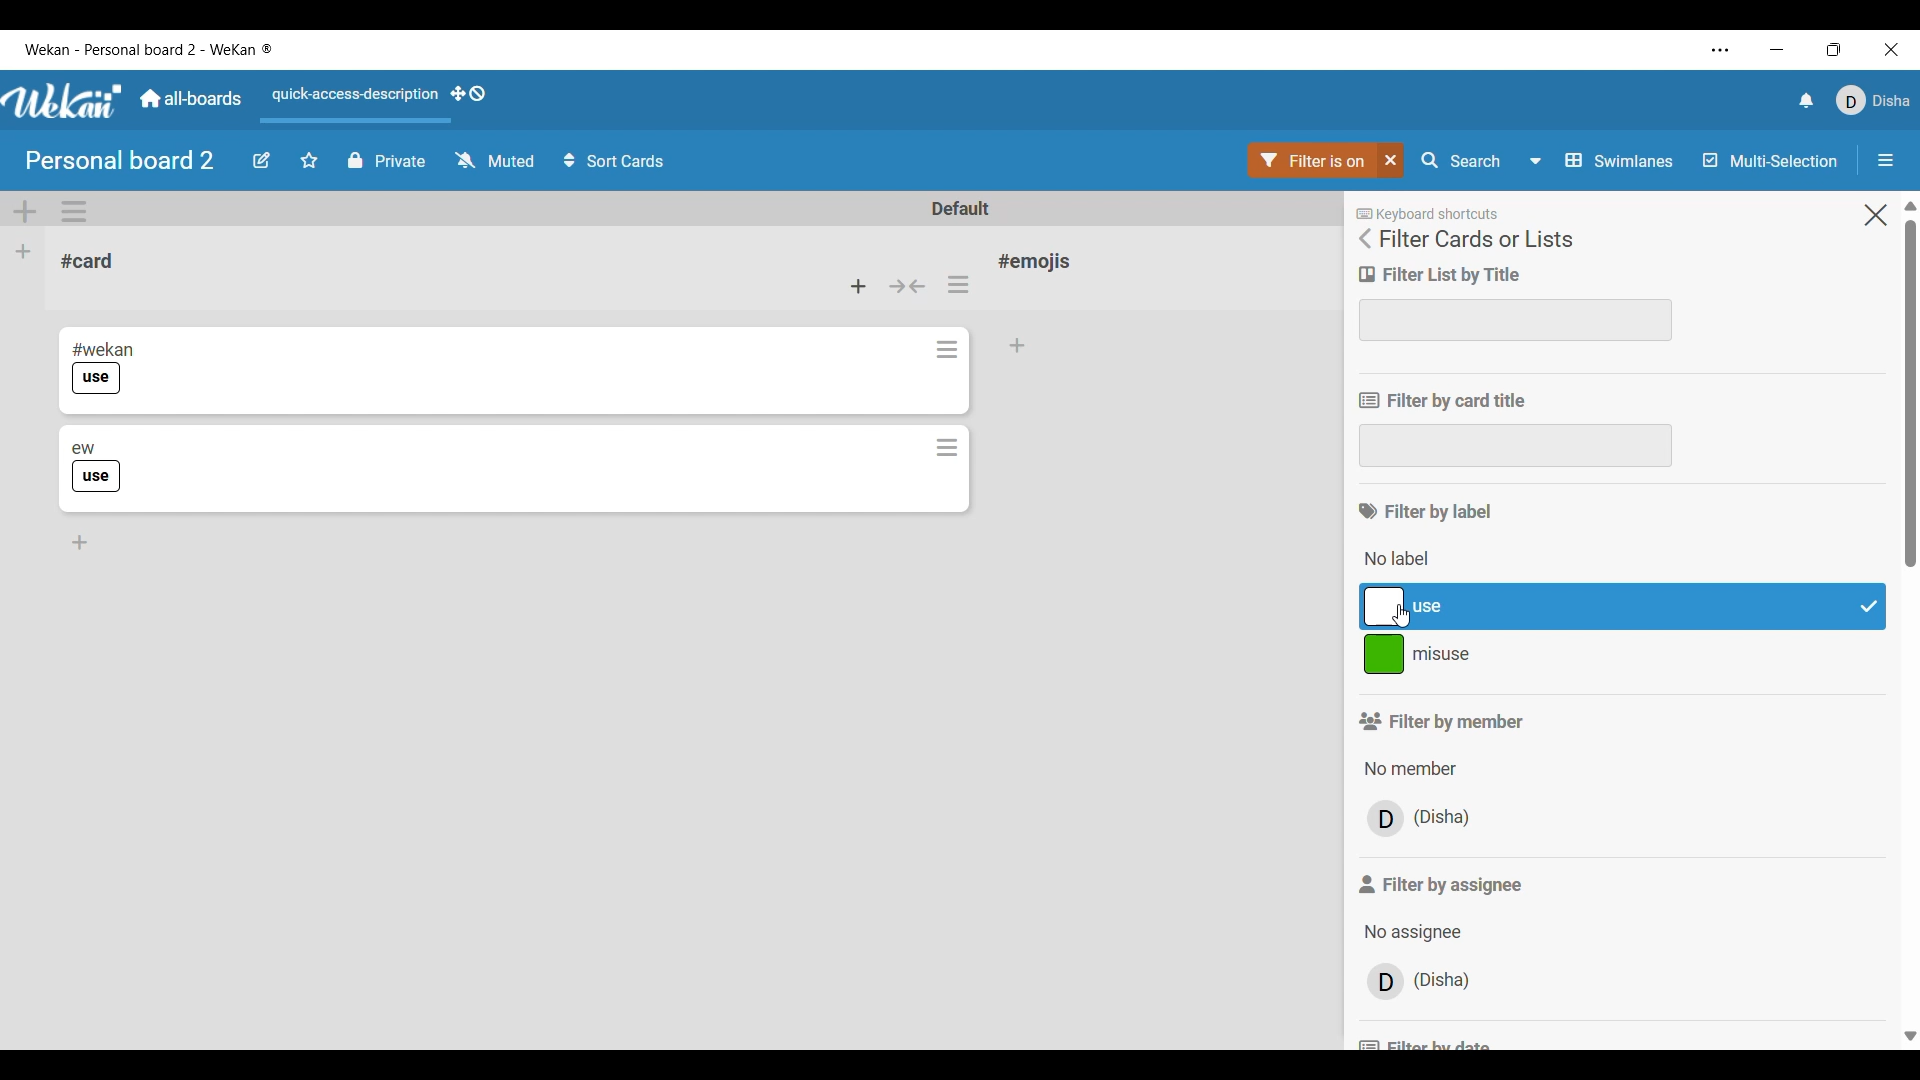 The width and height of the screenshot is (1920, 1080). What do you see at coordinates (1426, 512) in the screenshot?
I see `Section title` at bounding box center [1426, 512].